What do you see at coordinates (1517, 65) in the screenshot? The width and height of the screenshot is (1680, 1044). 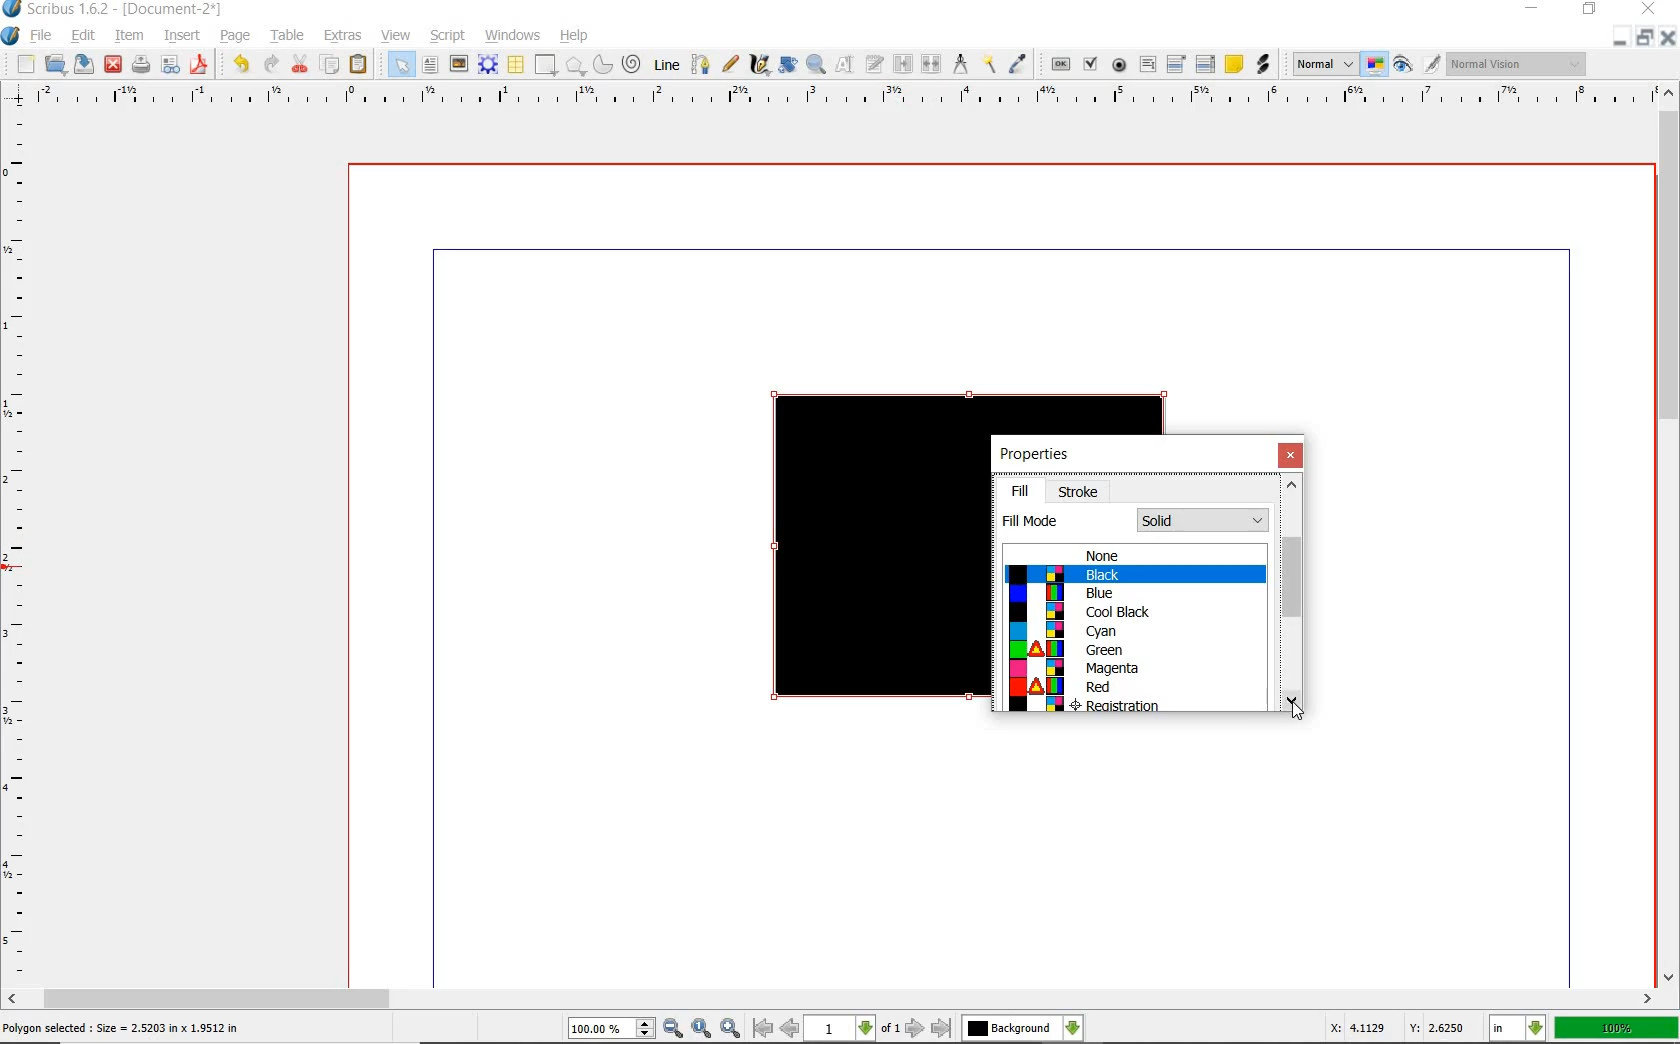 I see `Visual appearance of the display` at bounding box center [1517, 65].